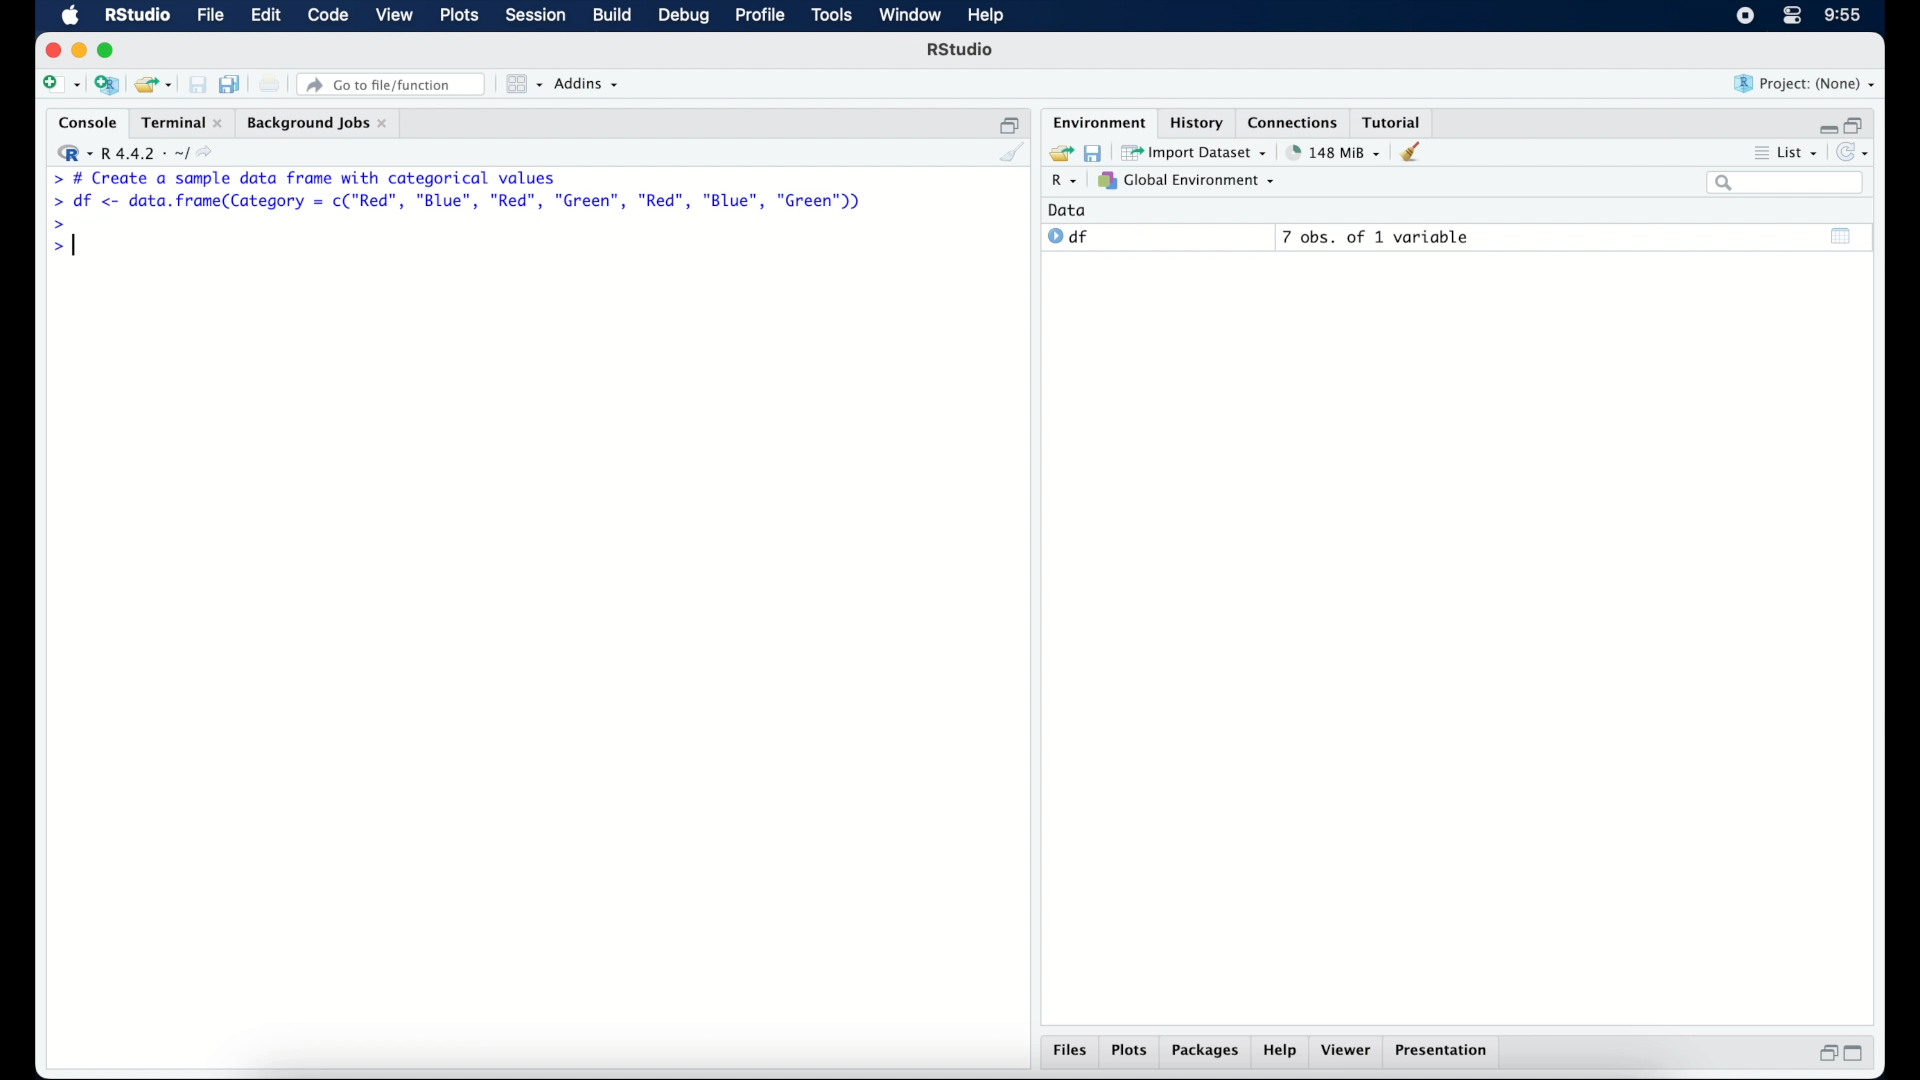 The image size is (1920, 1080). What do you see at coordinates (59, 83) in the screenshot?
I see `new file` at bounding box center [59, 83].